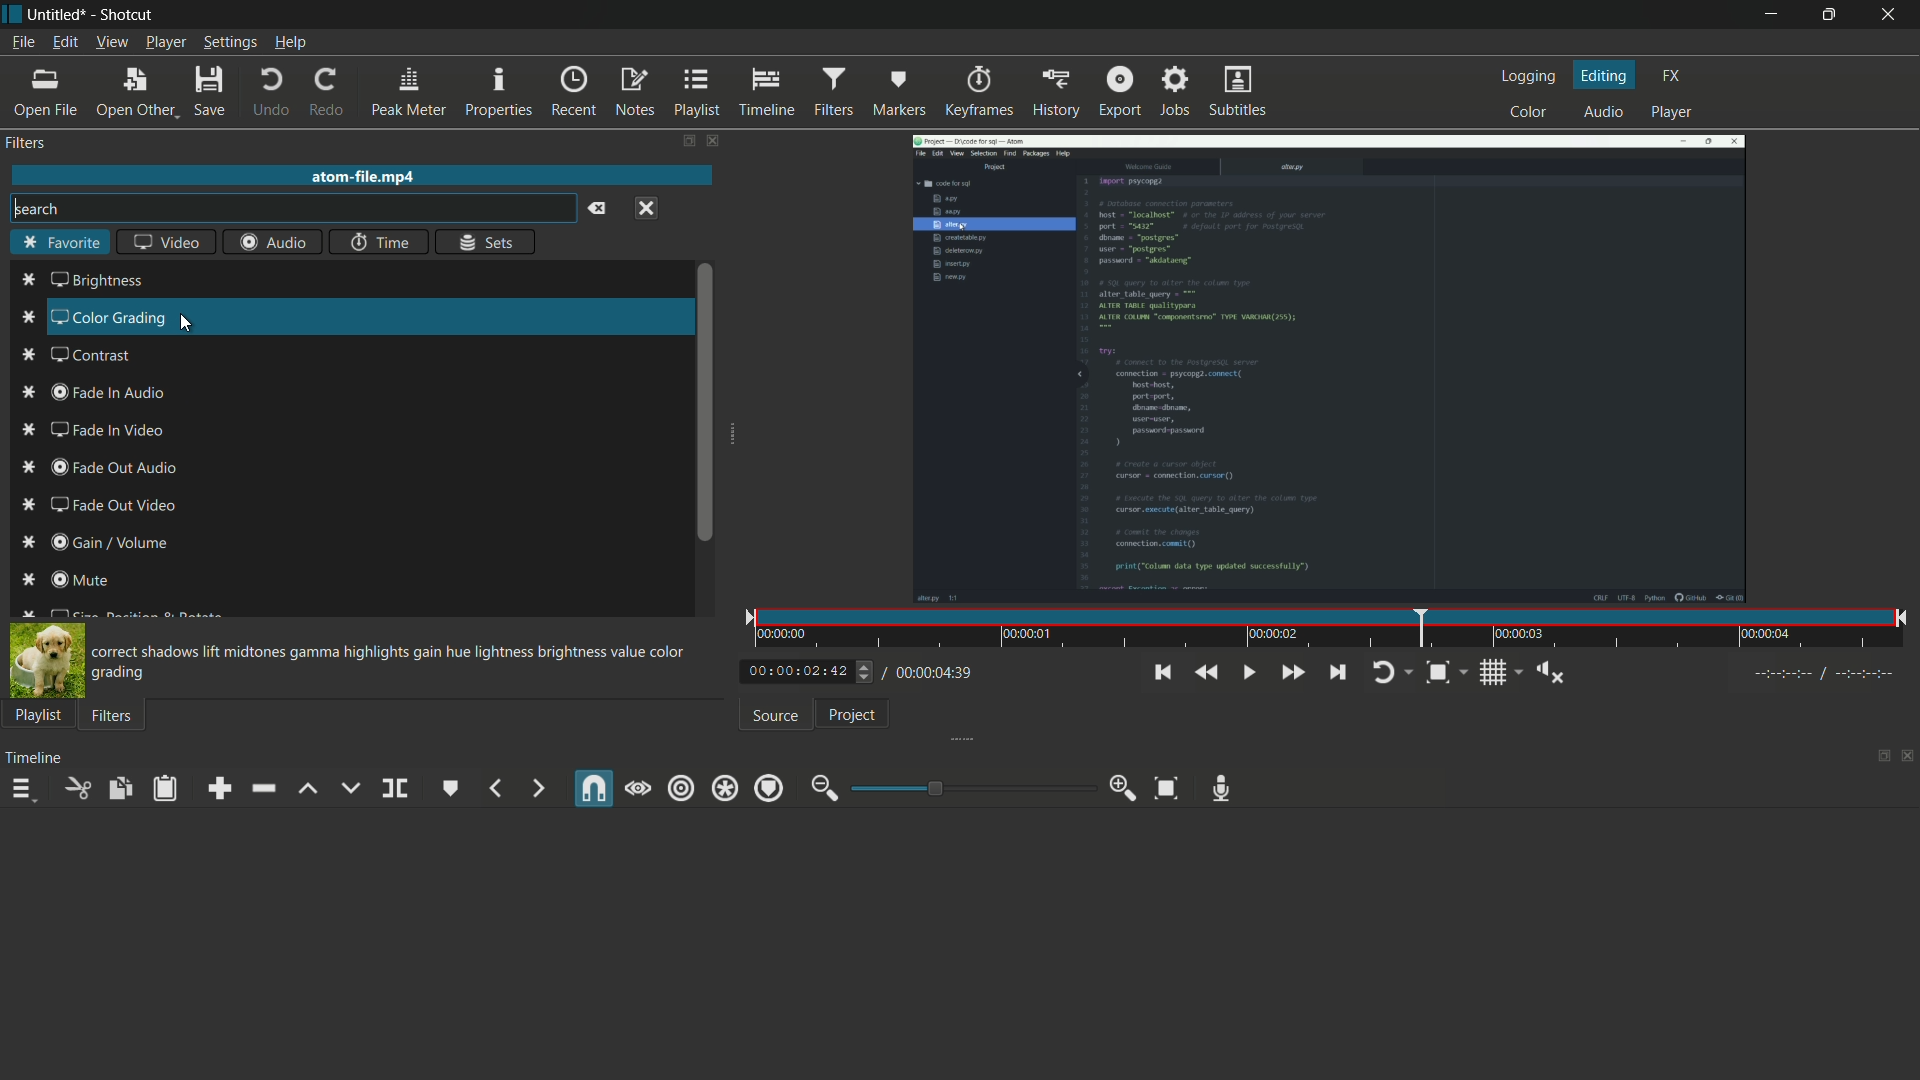 The height and width of the screenshot is (1080, 1920). Describe the element at coordinates (696, 92) in the screenshot. I see `playlist` at that location.